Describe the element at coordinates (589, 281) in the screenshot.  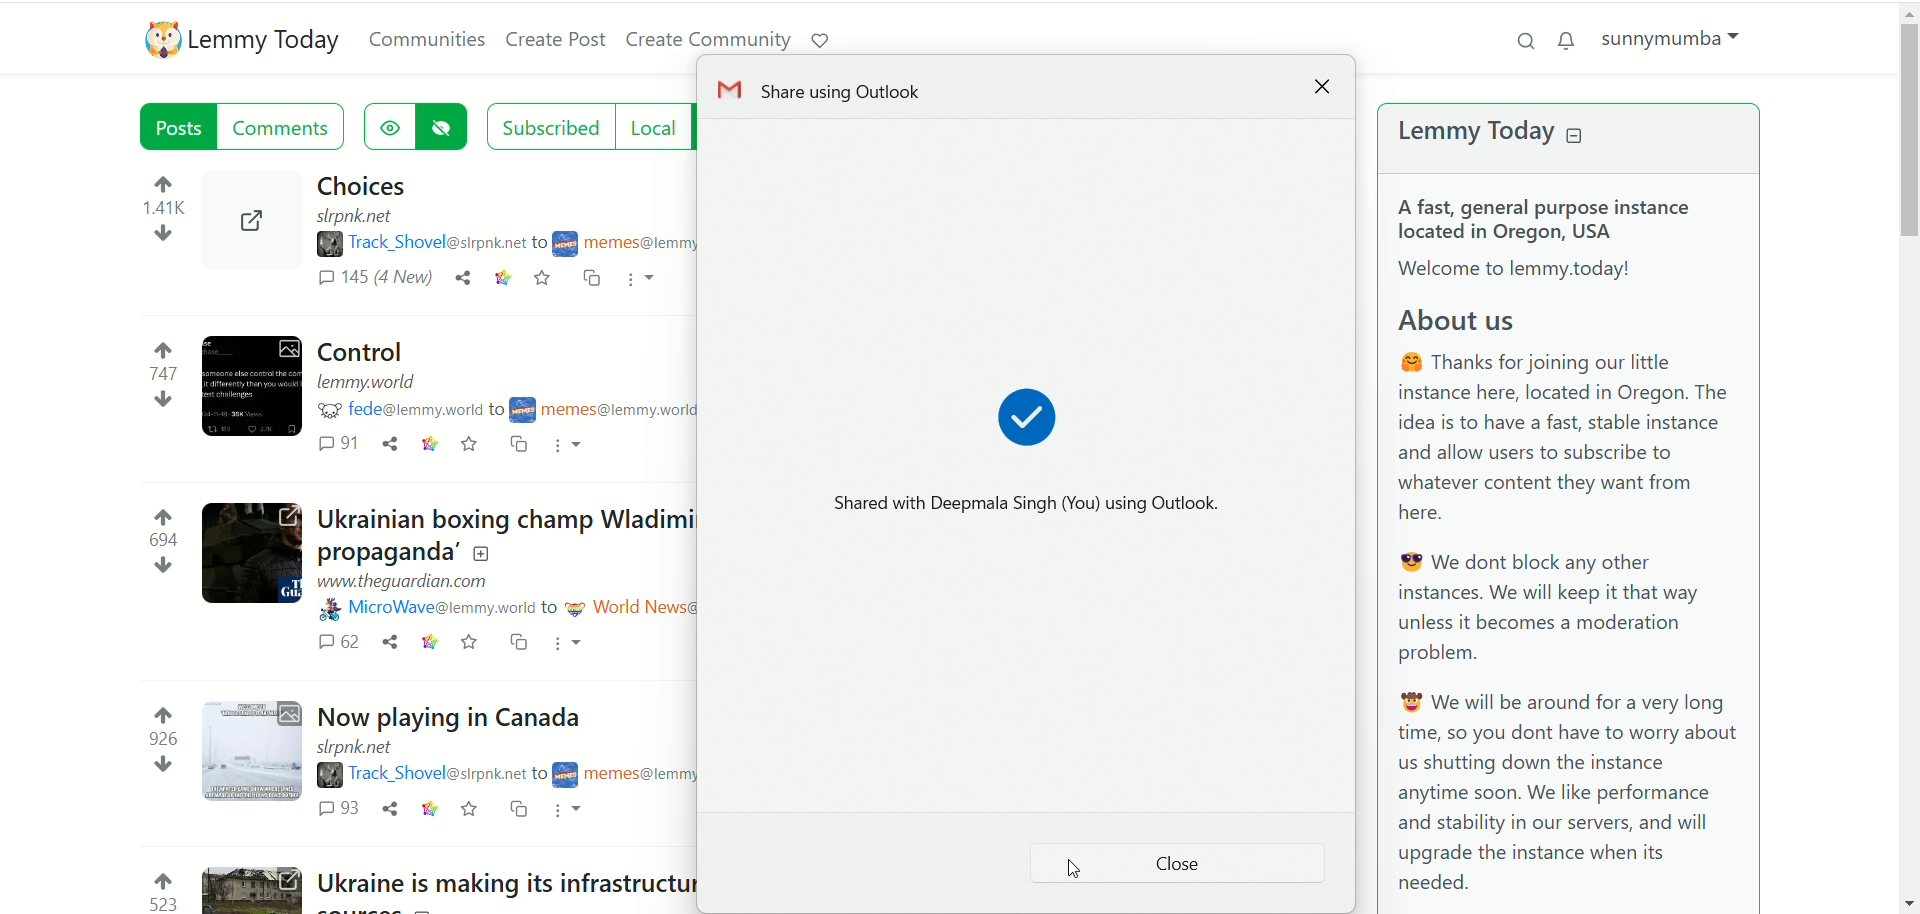
I see `cross post` at that location.